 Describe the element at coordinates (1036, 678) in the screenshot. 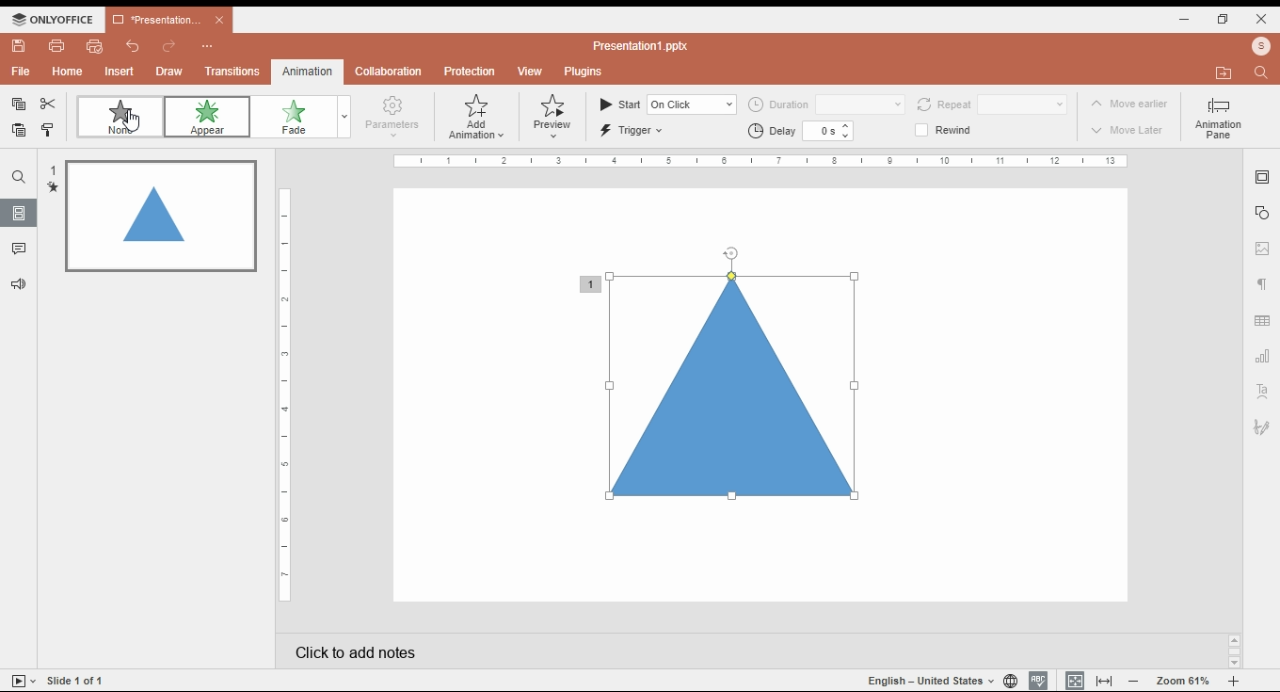

I see `spell check` at that location.